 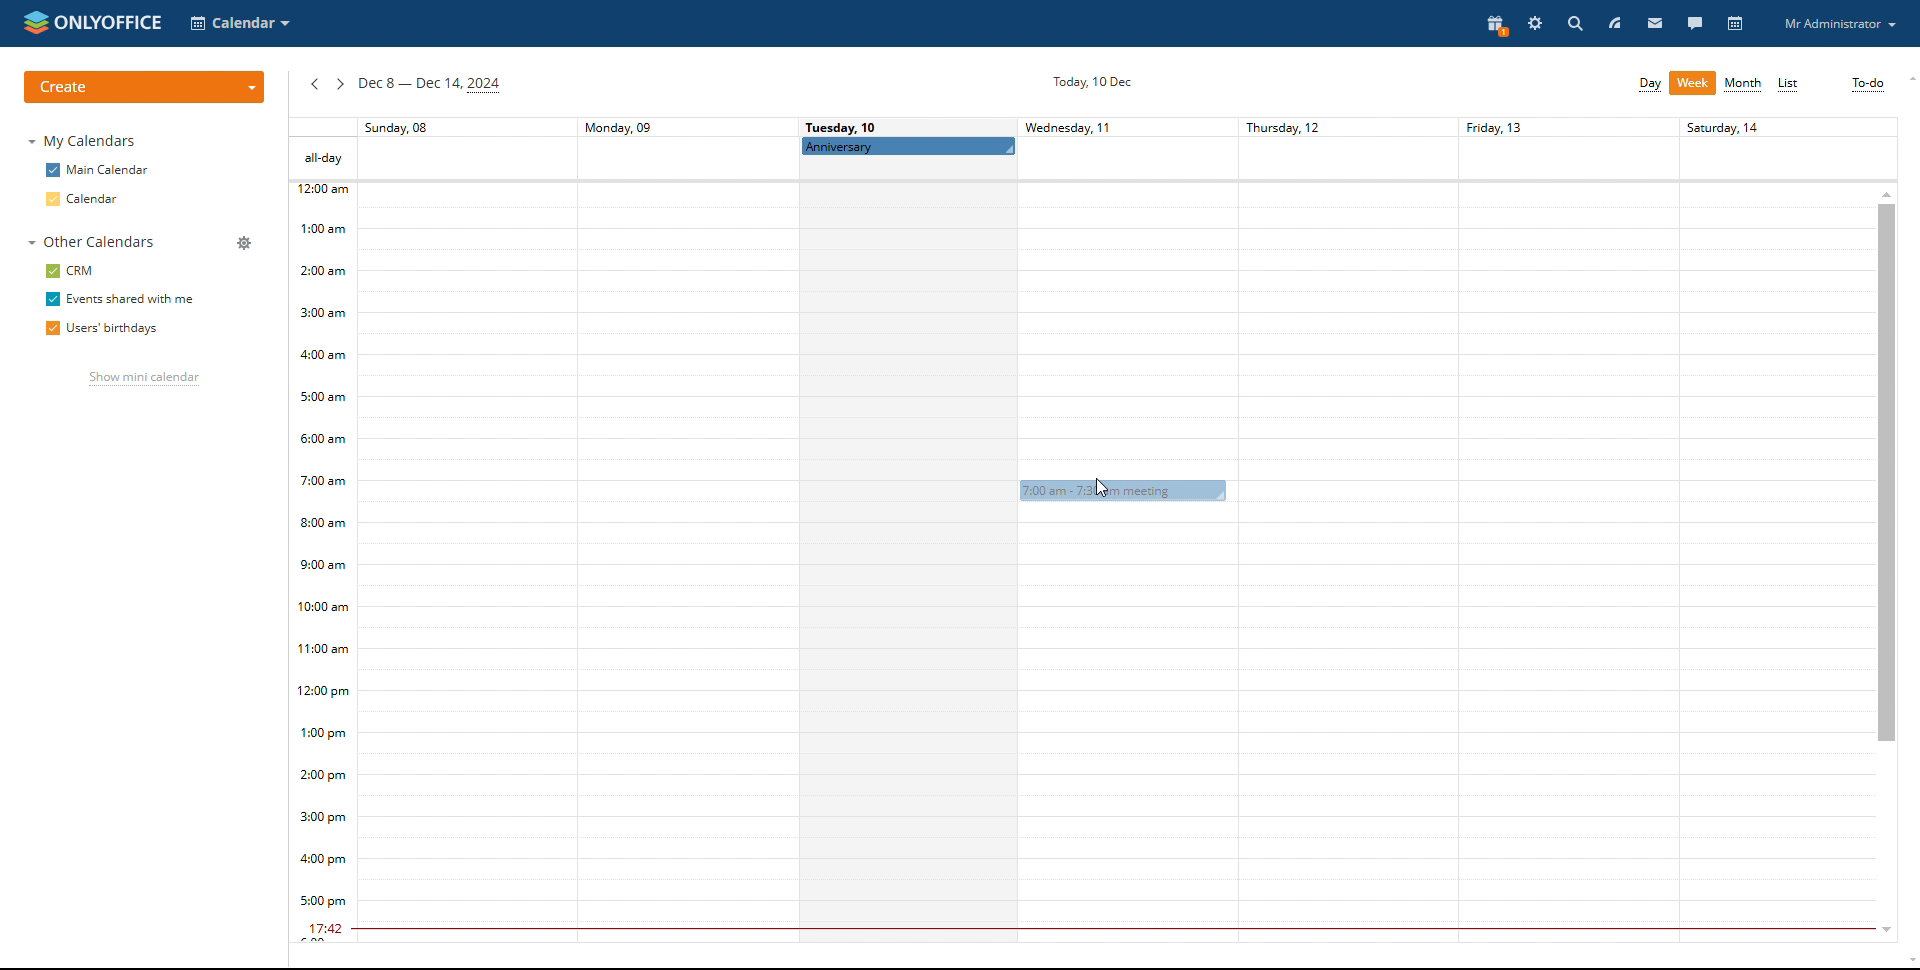 What do you see at coordinates (144, 380) in the screenshot?
I see `show mini calendar` at bounding box center [144, 380].